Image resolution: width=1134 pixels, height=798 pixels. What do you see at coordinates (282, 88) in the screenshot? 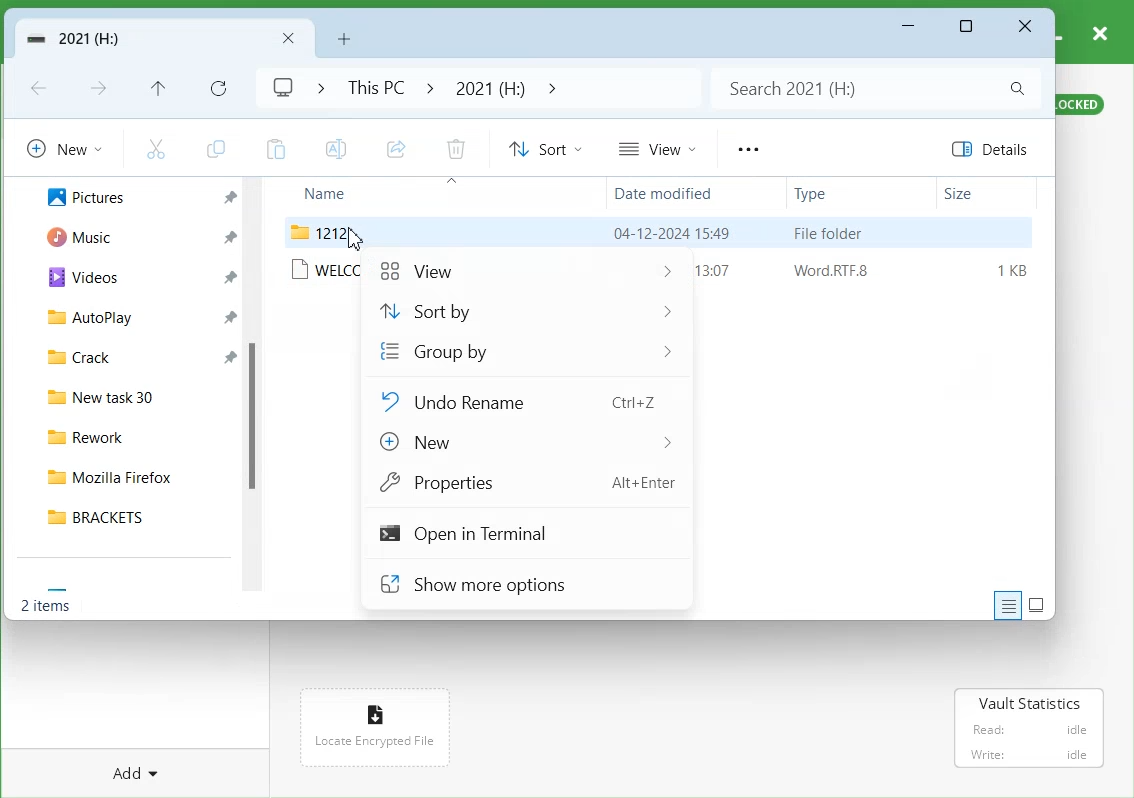
I see `Logo` at bounding box center [282, 88].